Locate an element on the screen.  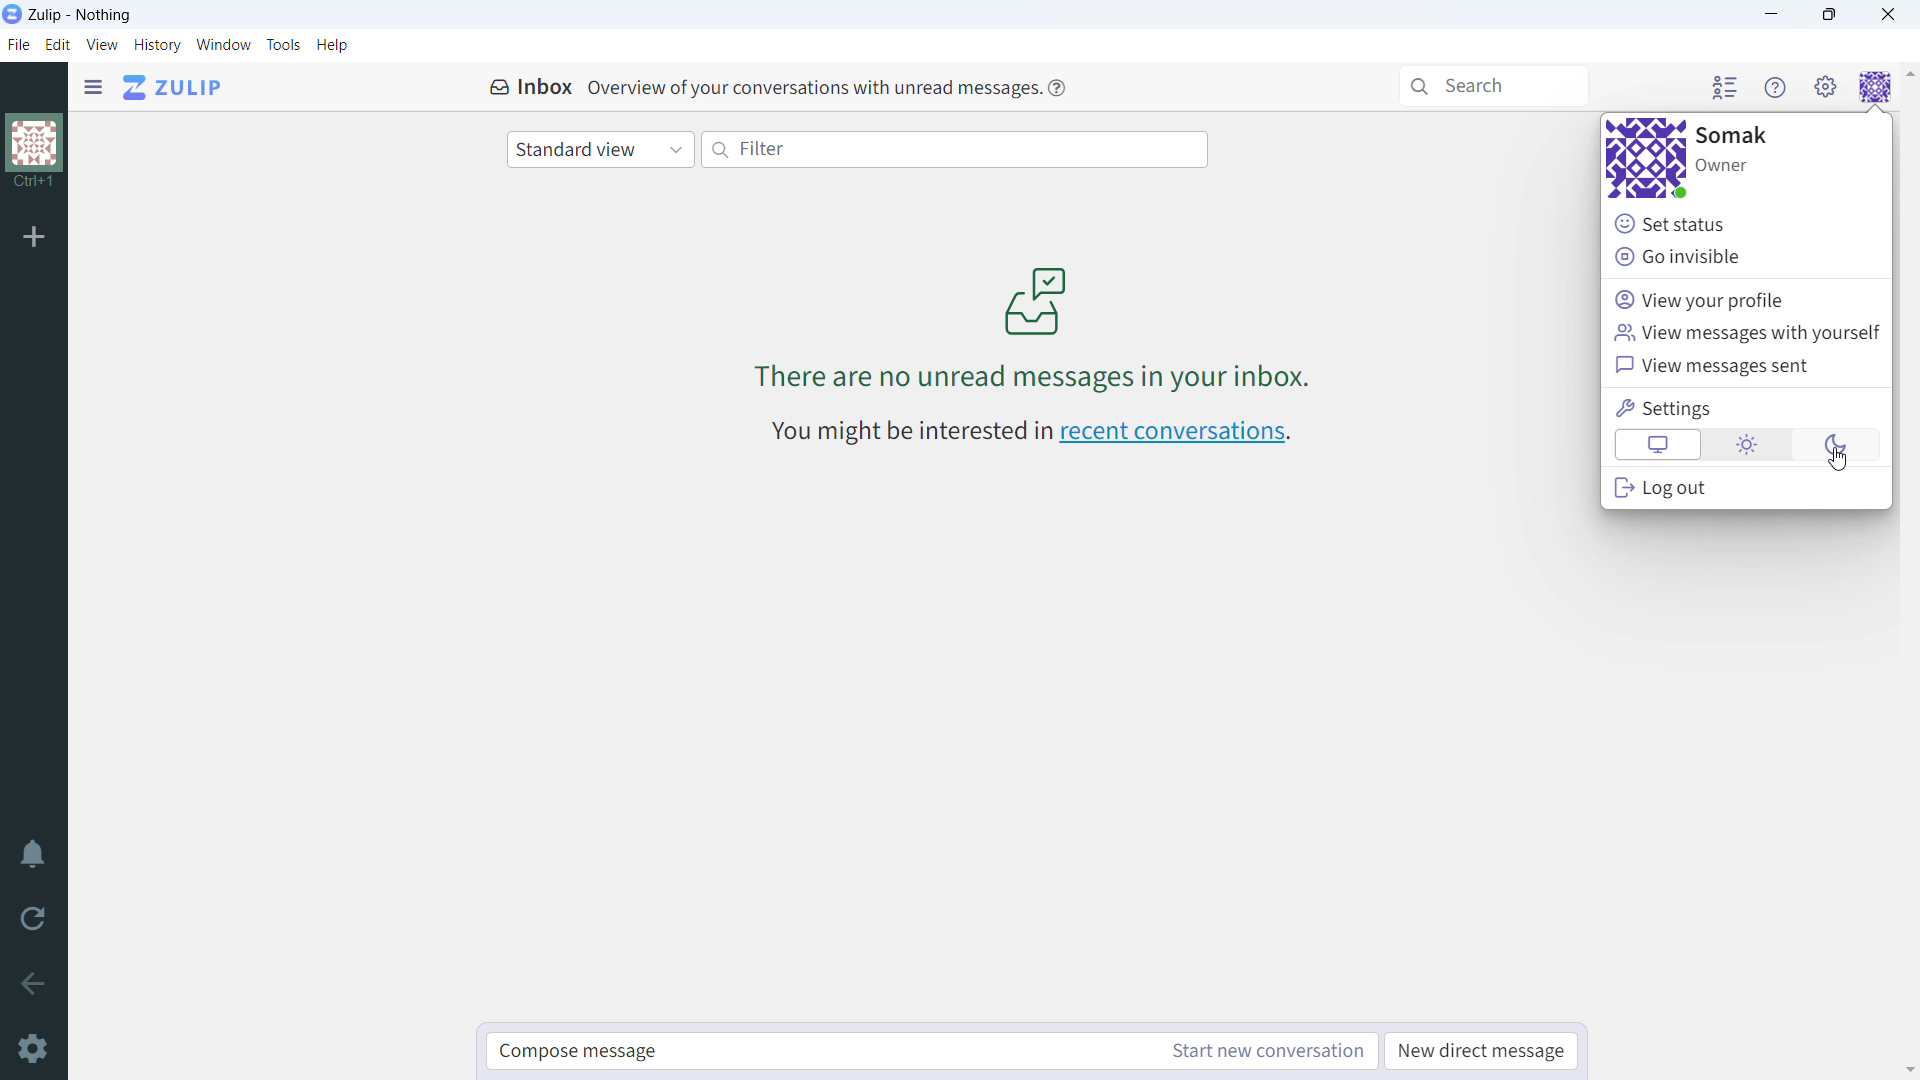
add organization is located at coordinates (33, 238).